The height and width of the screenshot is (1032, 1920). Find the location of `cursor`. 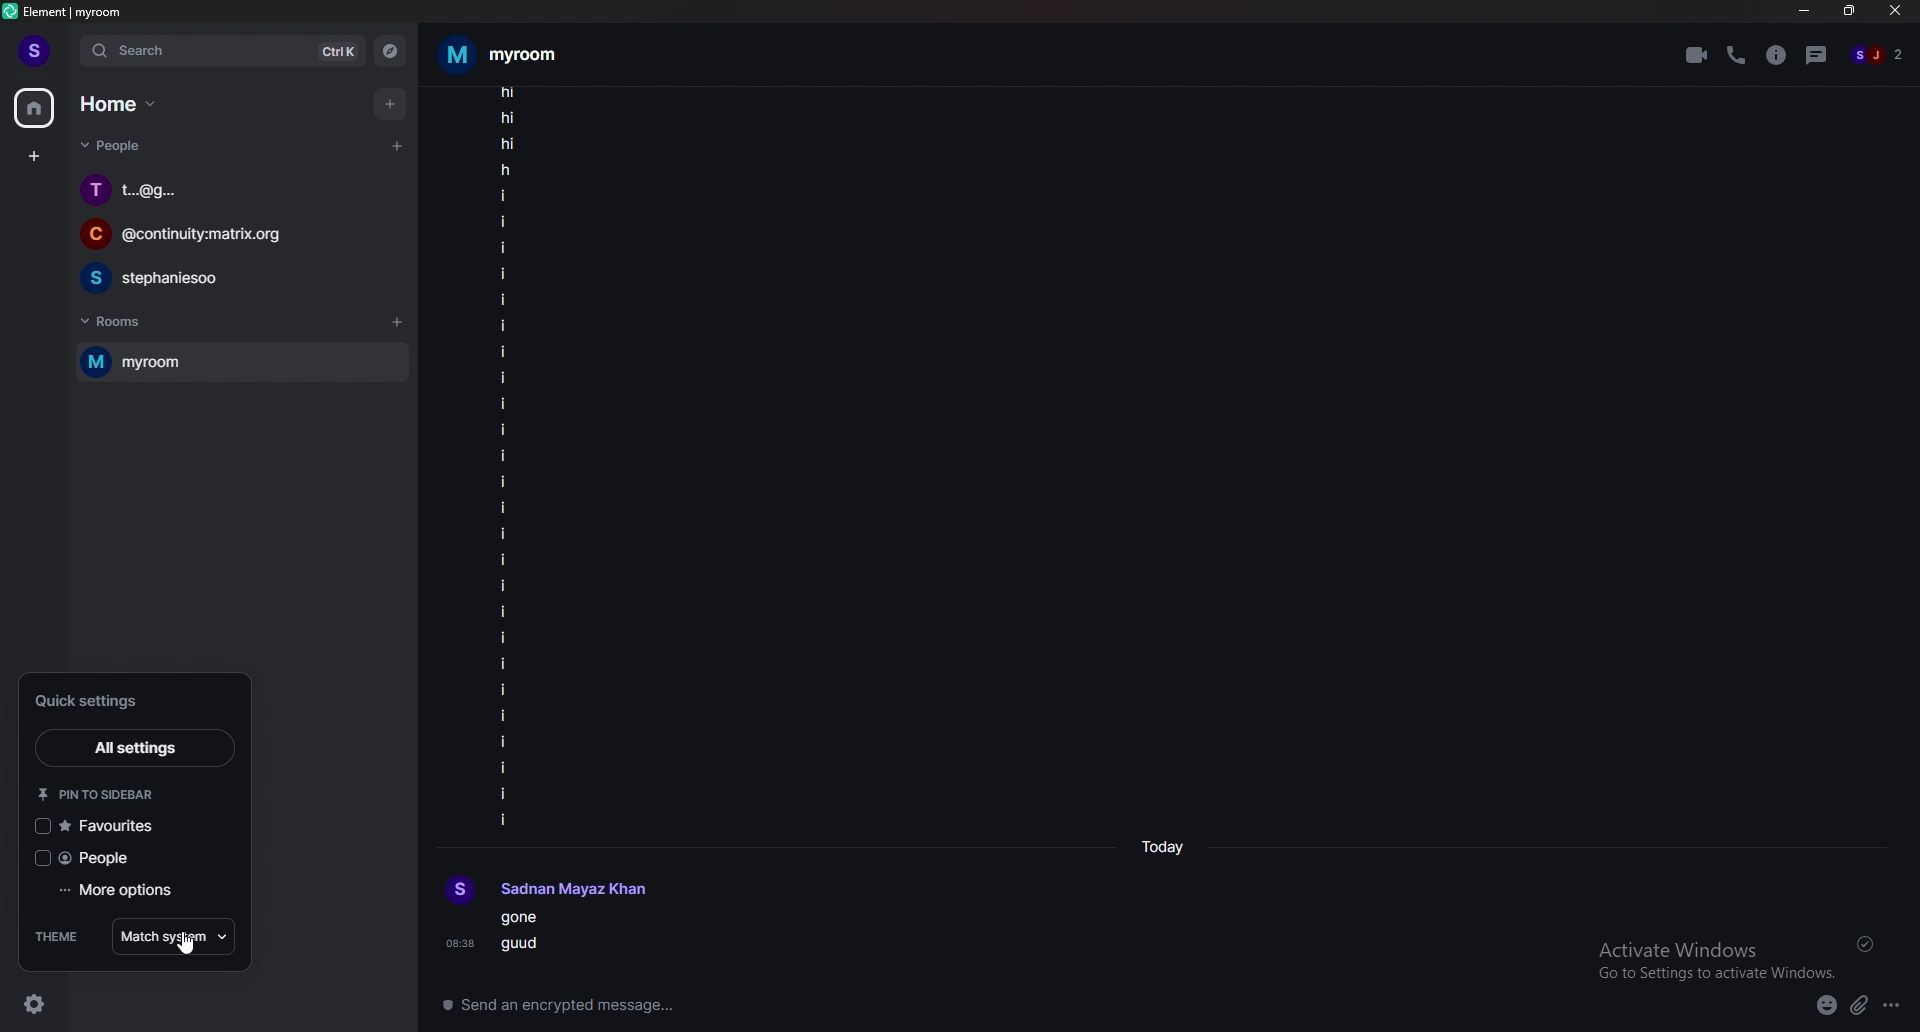

cursor is located at coordinates (191, 947).